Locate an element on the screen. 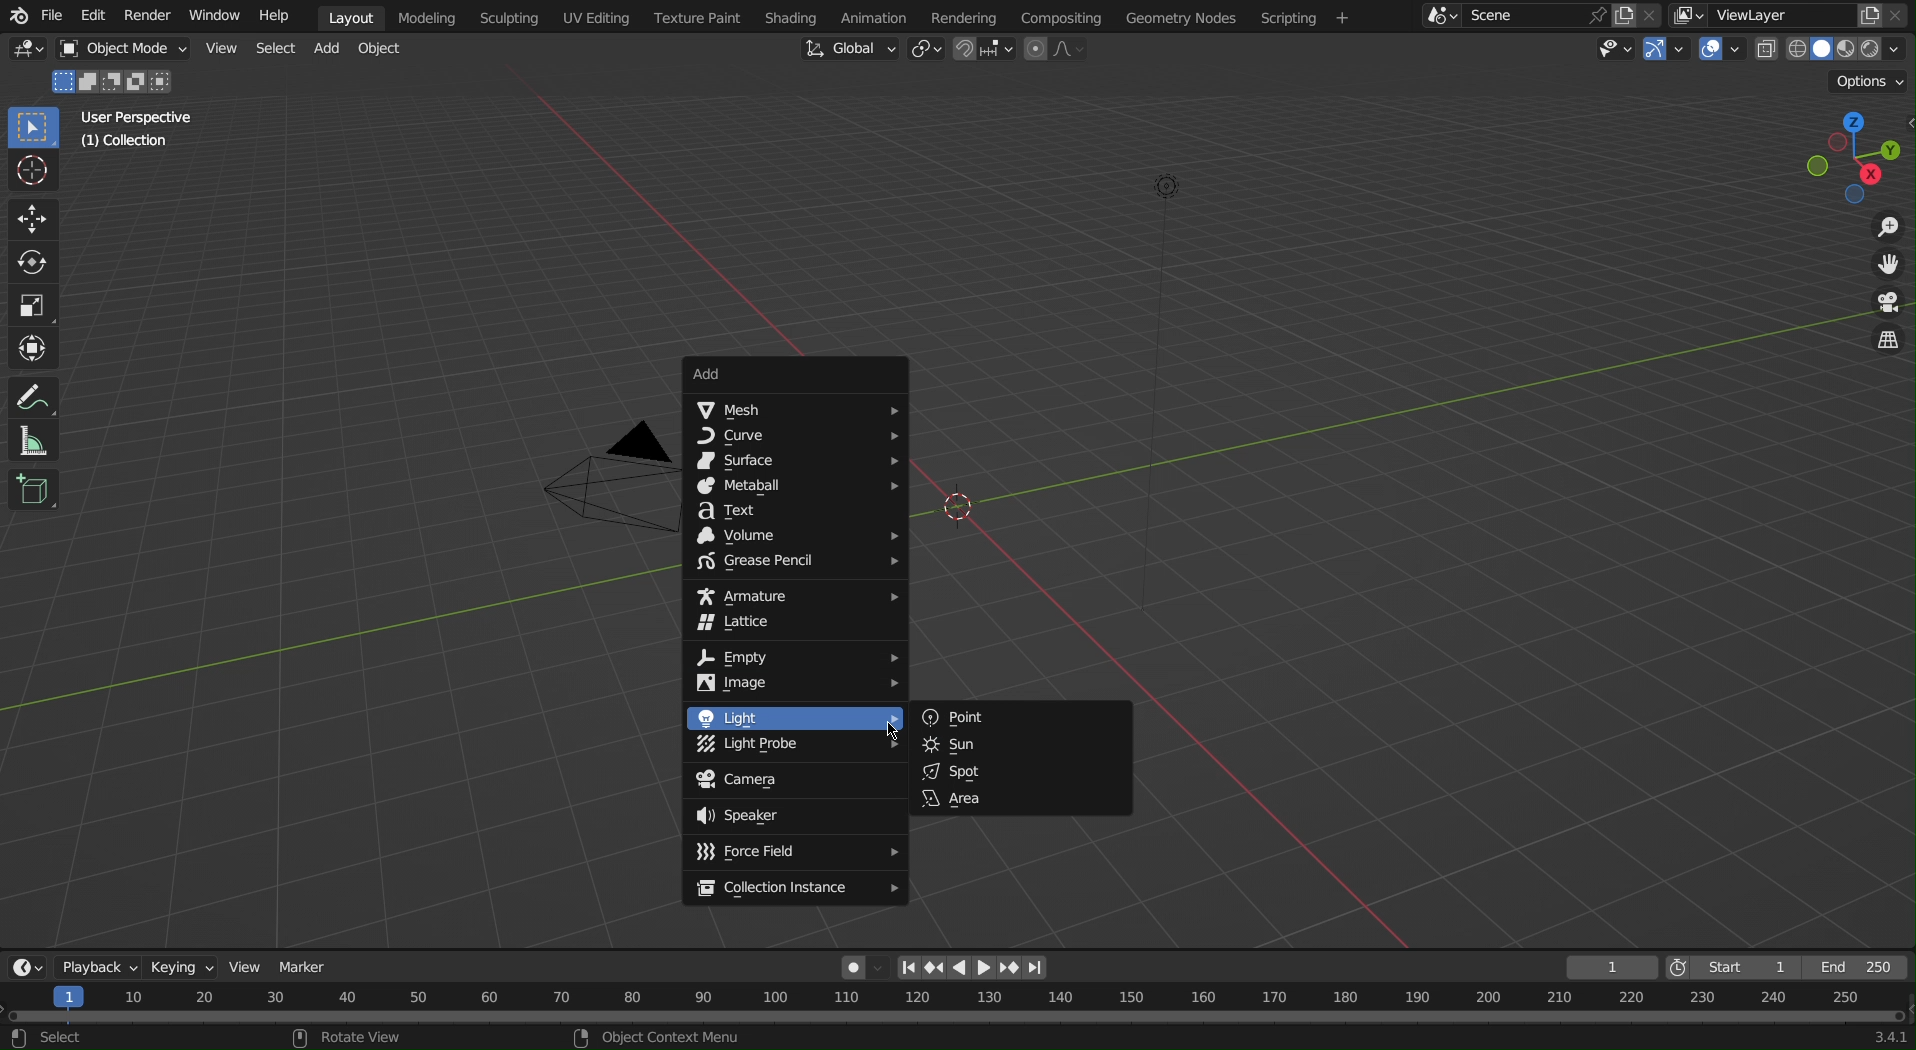 The image size is (1916, 1050). play is located at coordinates (984, 969).